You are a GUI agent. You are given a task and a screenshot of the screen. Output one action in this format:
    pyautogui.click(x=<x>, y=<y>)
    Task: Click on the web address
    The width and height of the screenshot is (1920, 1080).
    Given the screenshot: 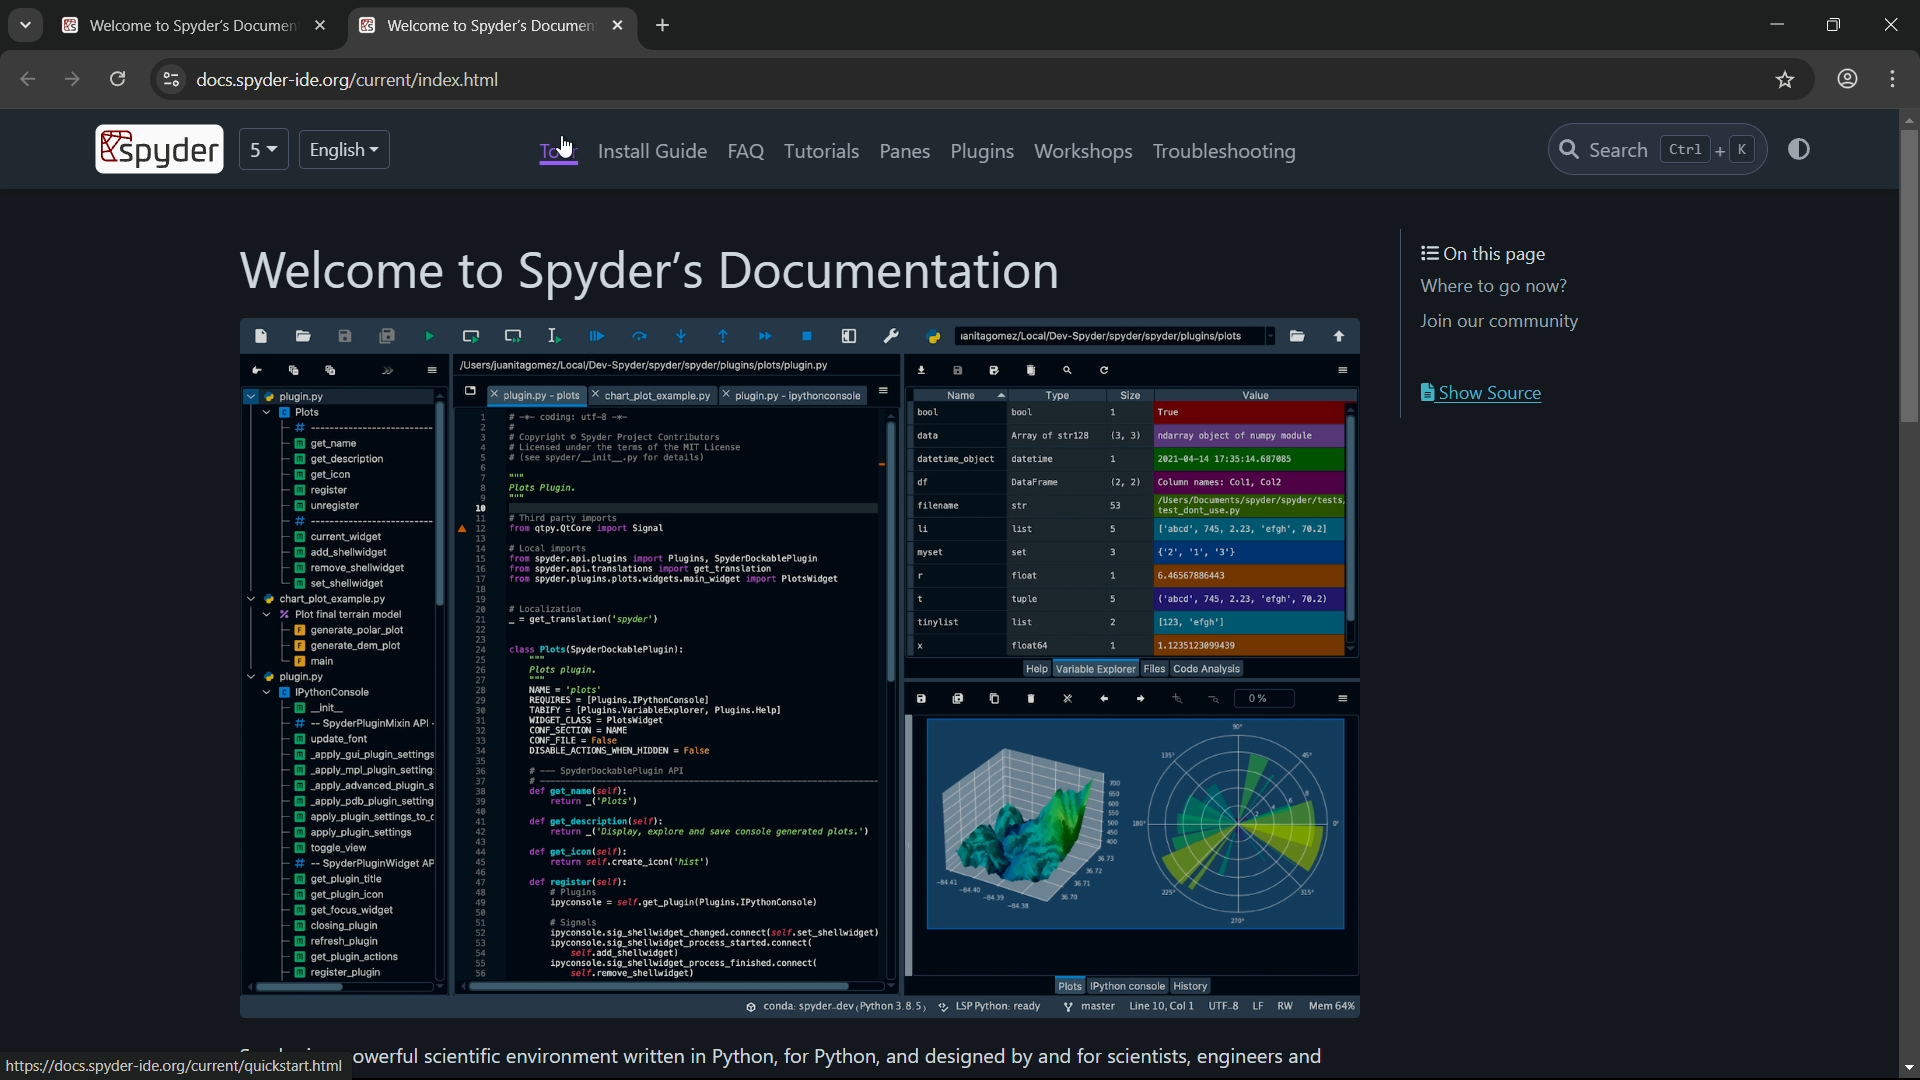 What is the action you would take?
    pyautogui.click(x=351, y=80)
    